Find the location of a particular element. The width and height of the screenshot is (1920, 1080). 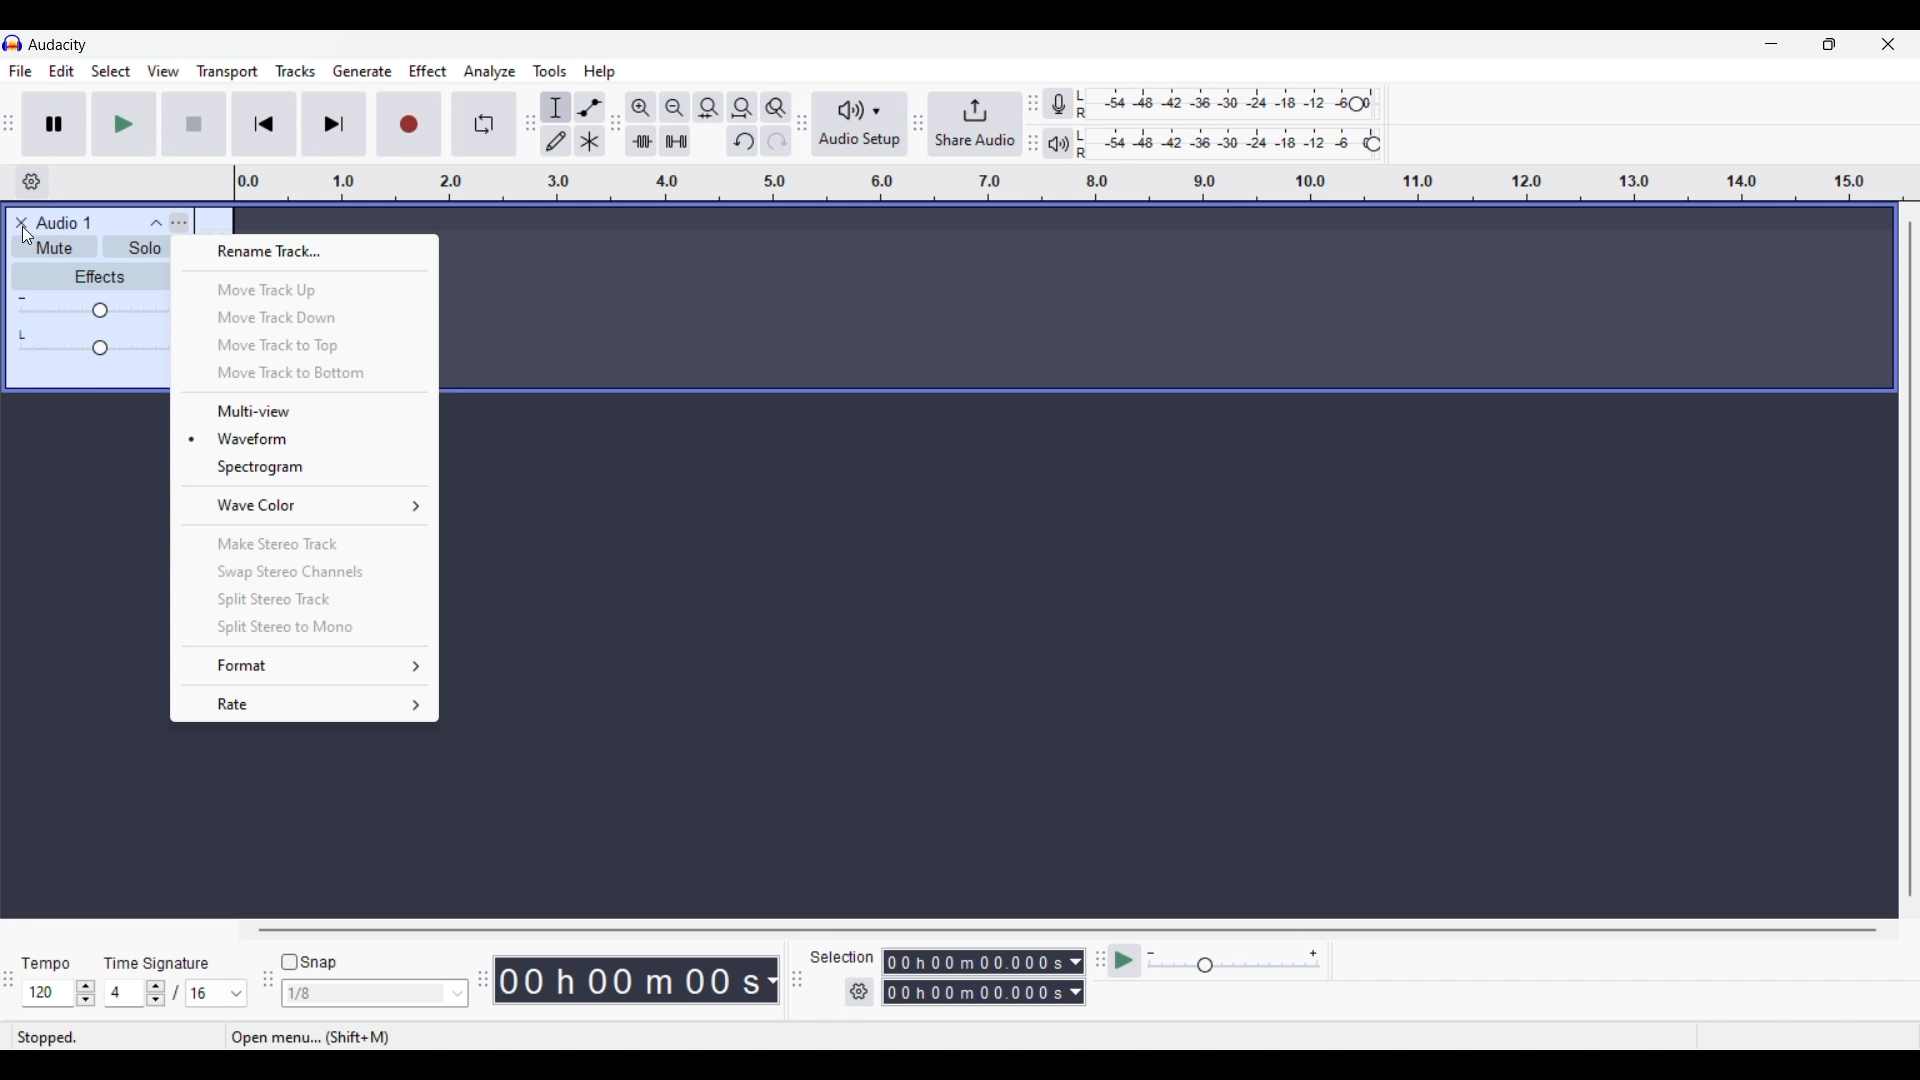

Transport menu is located at coordinates (228, 71).